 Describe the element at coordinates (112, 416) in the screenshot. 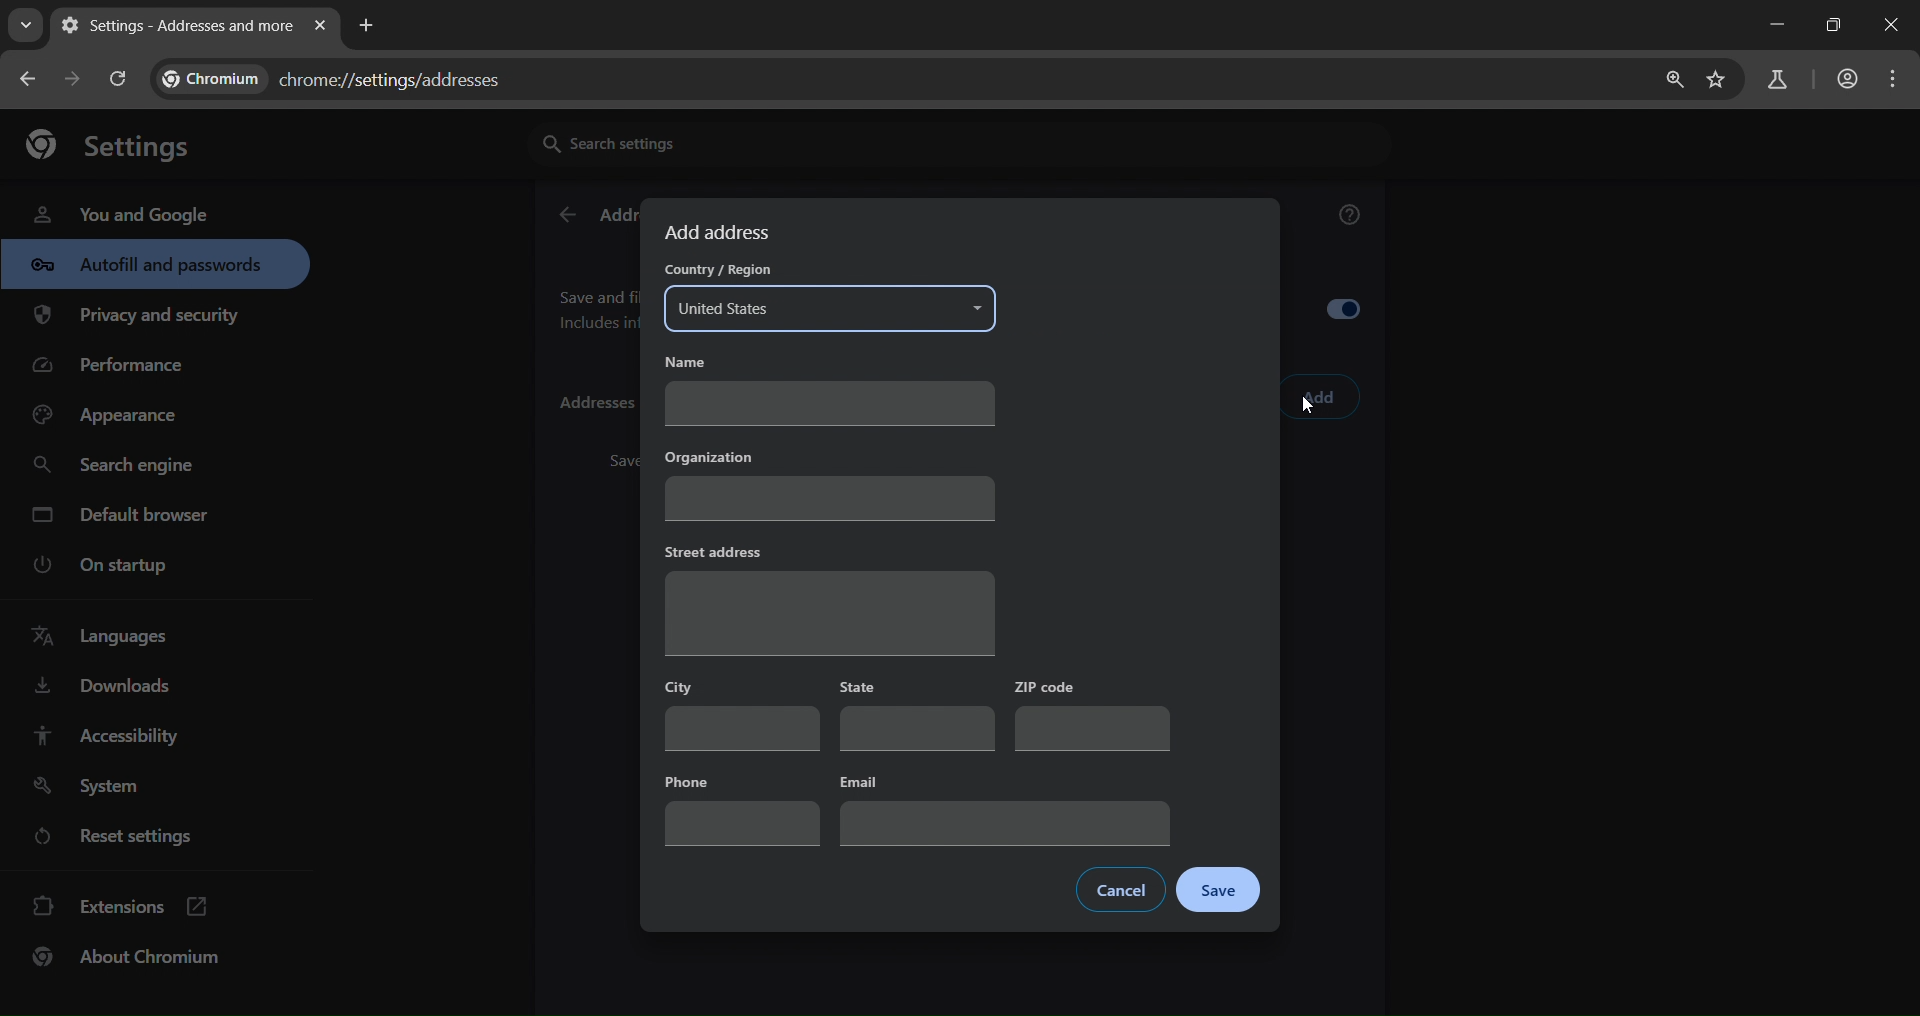

I see `appearance` at that location.